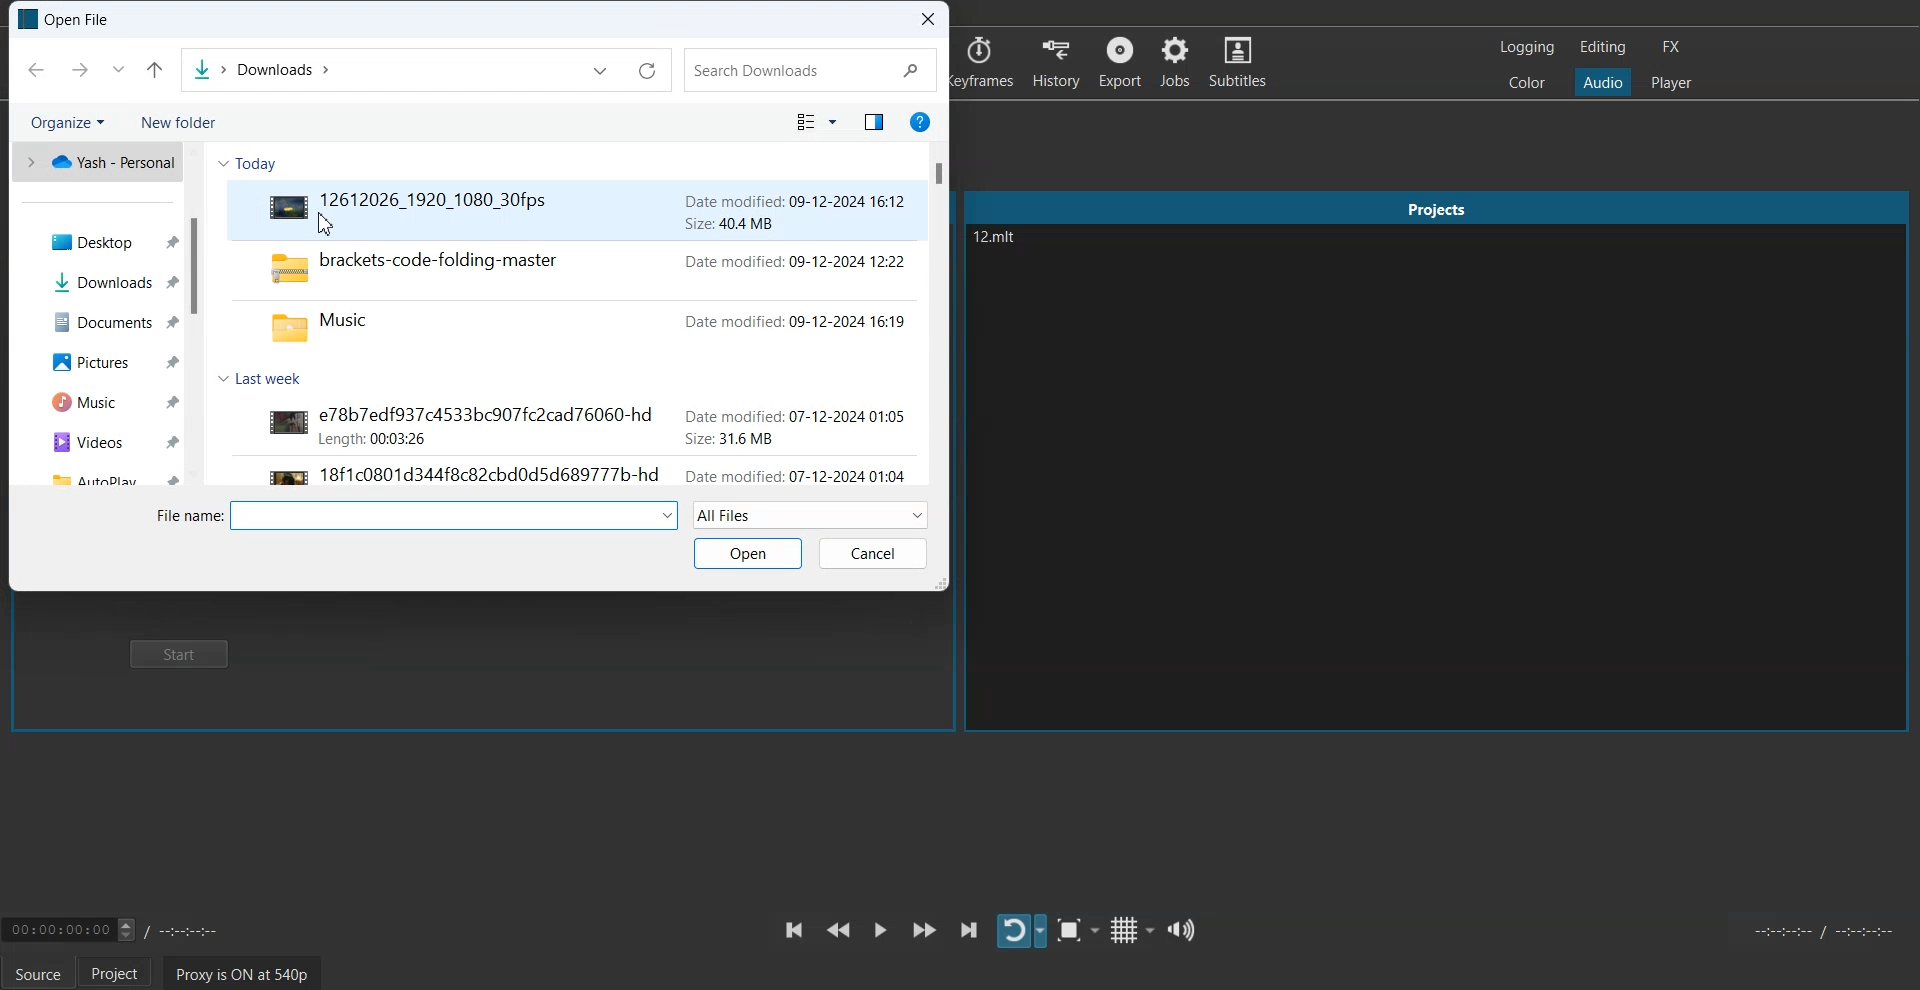  Describe the element at coordinates (243, 973) in the screenshot. I see `Proxy is ON at 540p` at that location.